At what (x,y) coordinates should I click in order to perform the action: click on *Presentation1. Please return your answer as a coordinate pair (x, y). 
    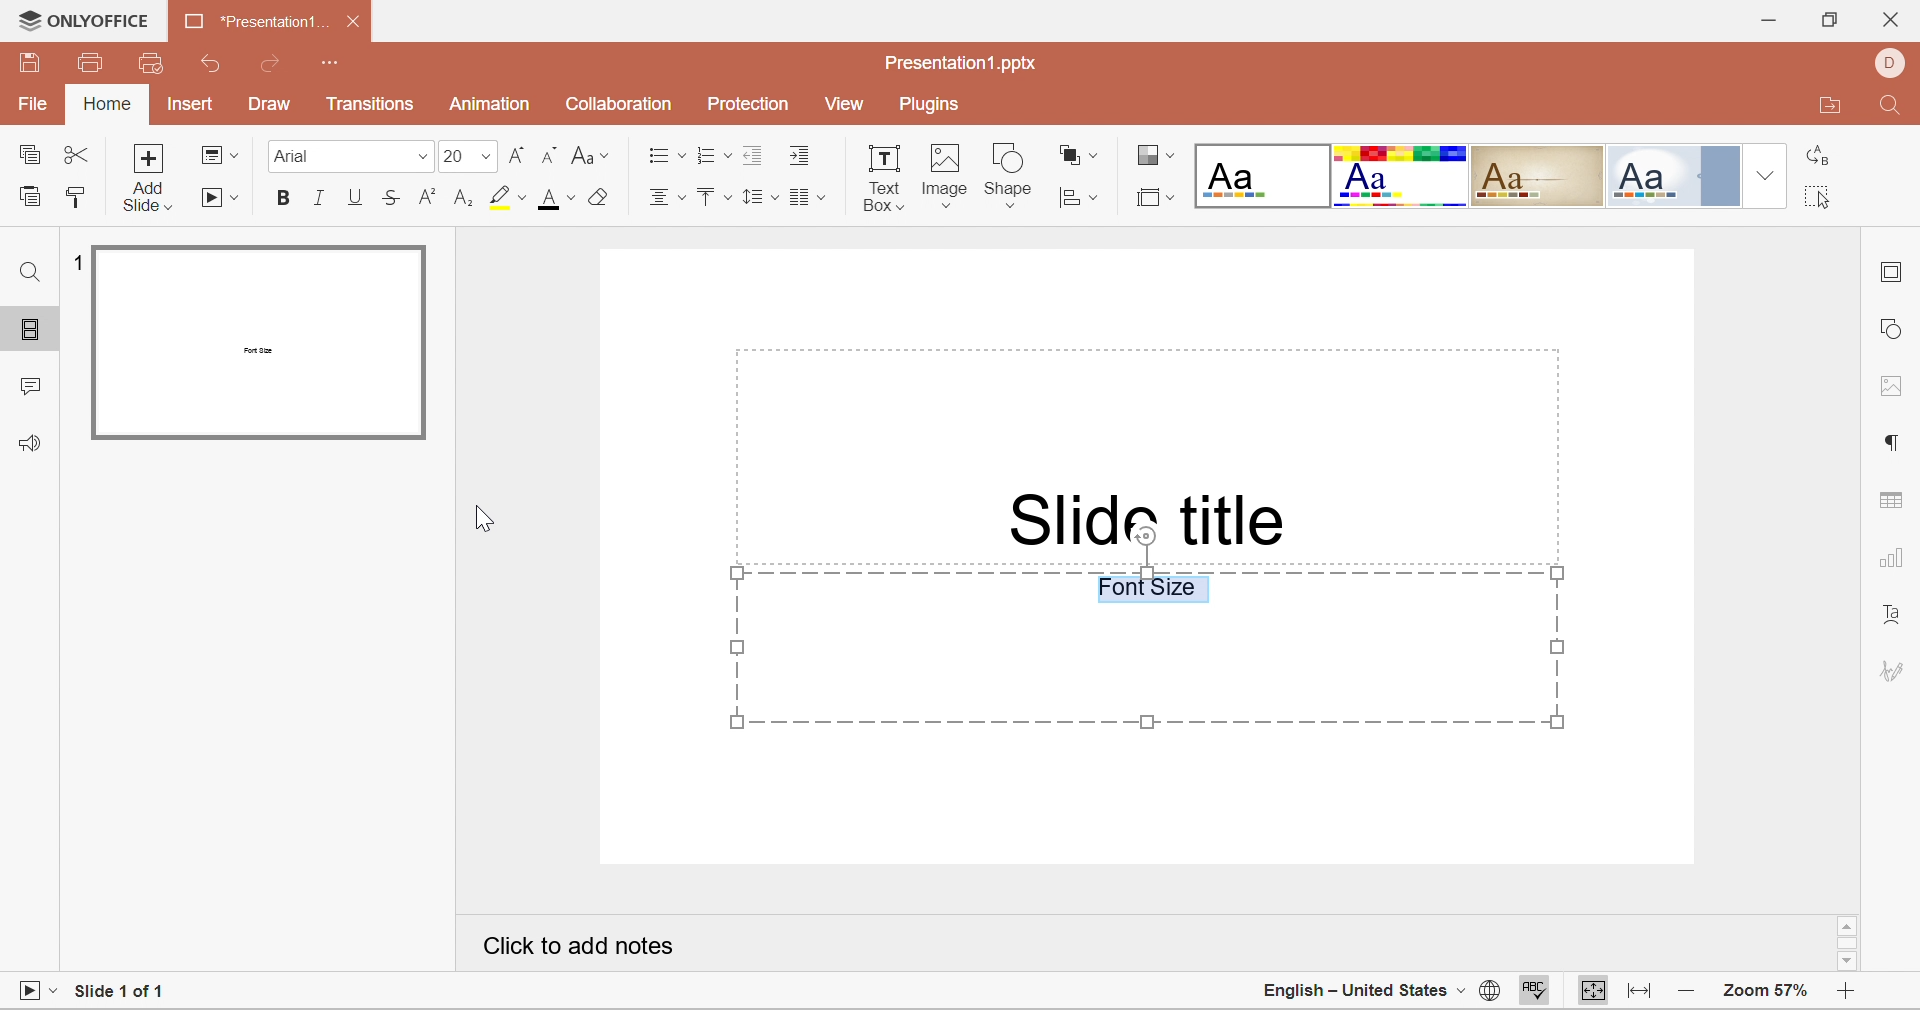
    Looking at the image, I should click on (247, 19).